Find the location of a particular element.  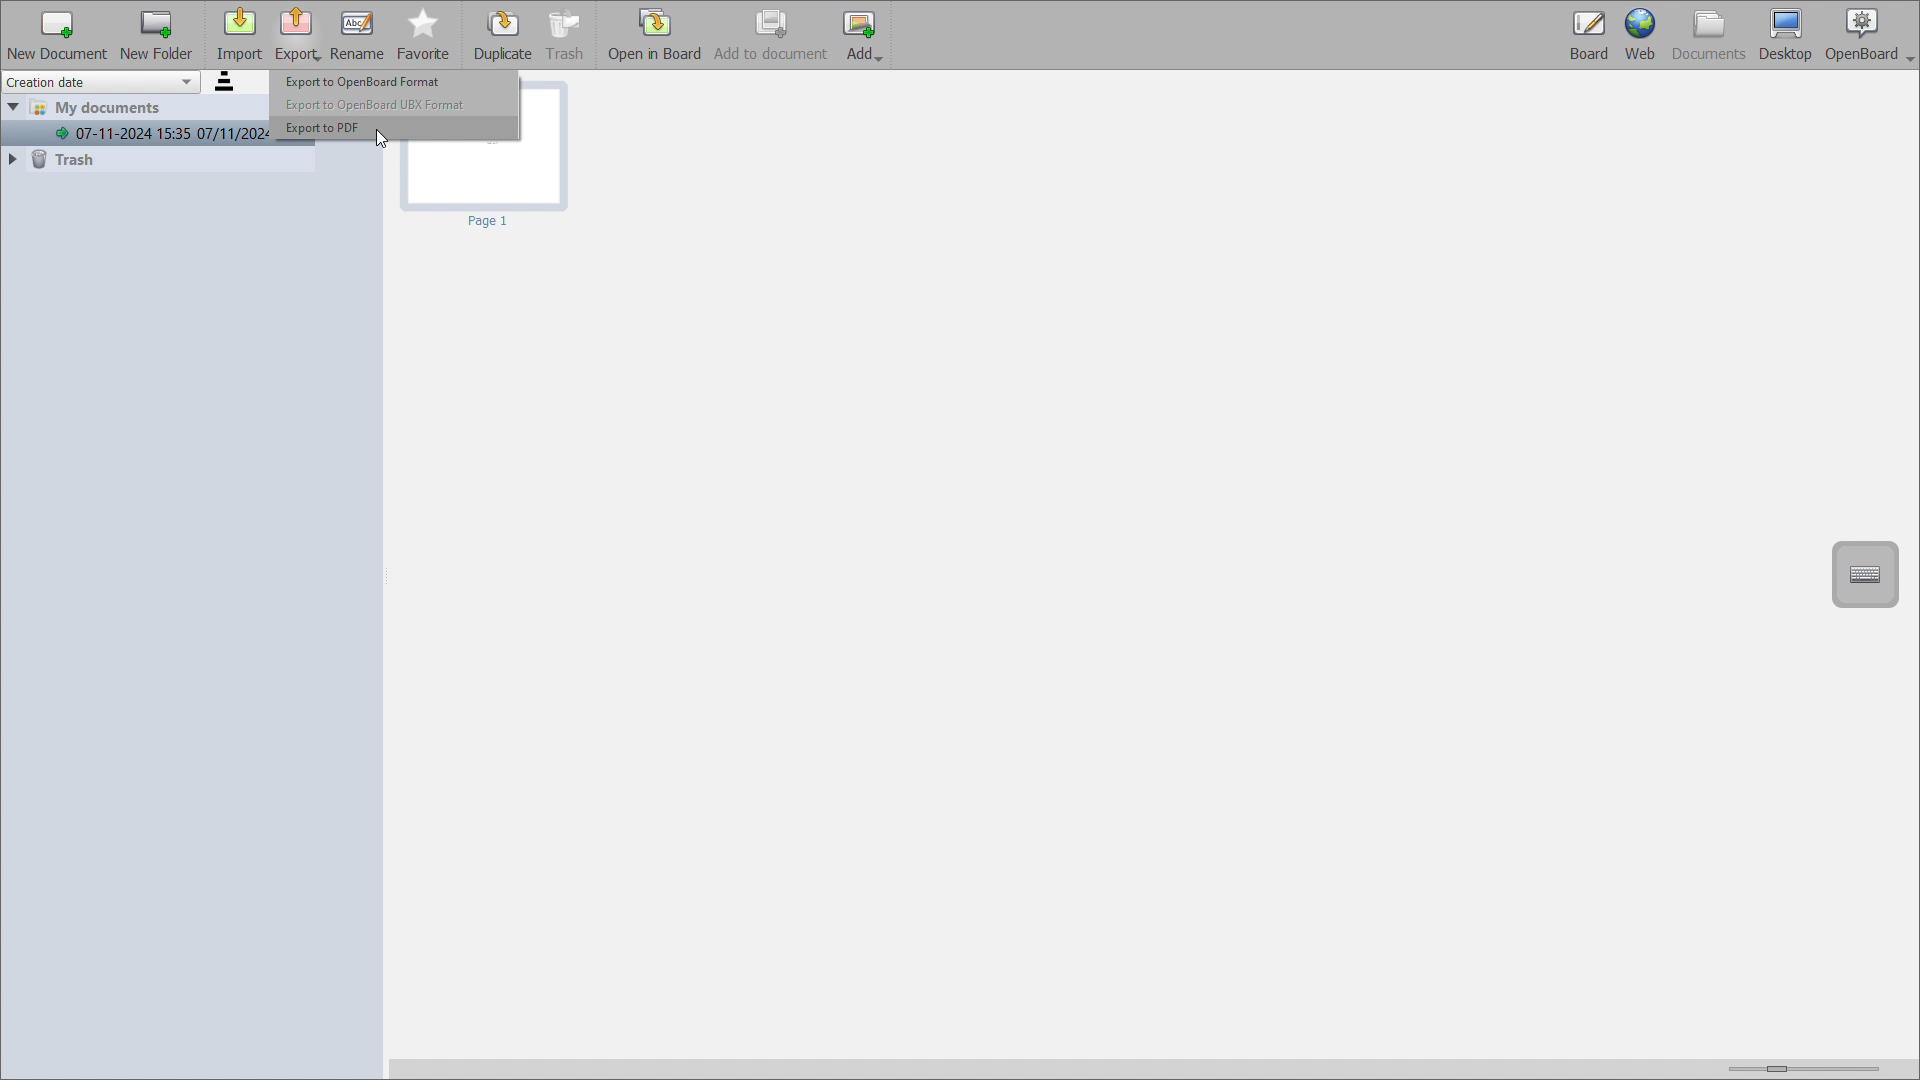

export is located at coordinates (297, 36).